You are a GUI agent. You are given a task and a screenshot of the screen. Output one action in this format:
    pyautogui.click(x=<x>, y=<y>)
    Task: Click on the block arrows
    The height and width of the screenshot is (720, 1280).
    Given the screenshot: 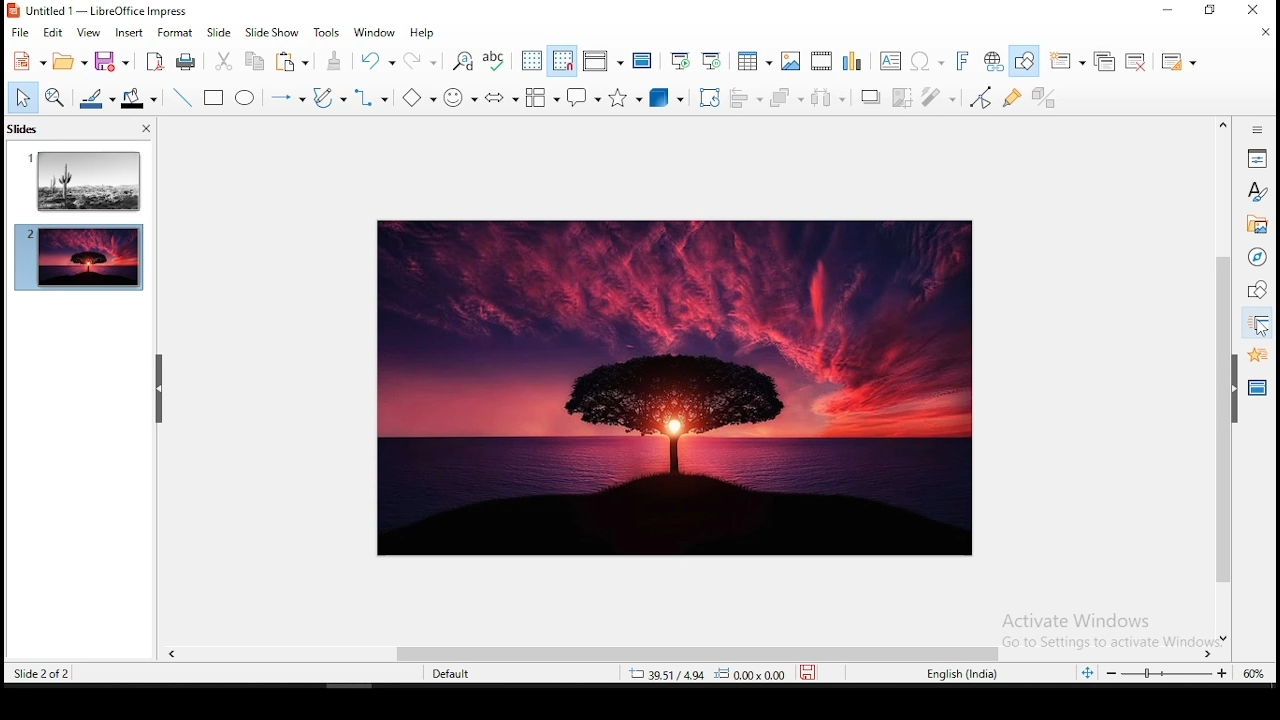 What is the action you would take?
    pyautogui.click(x=503, y=98)
    